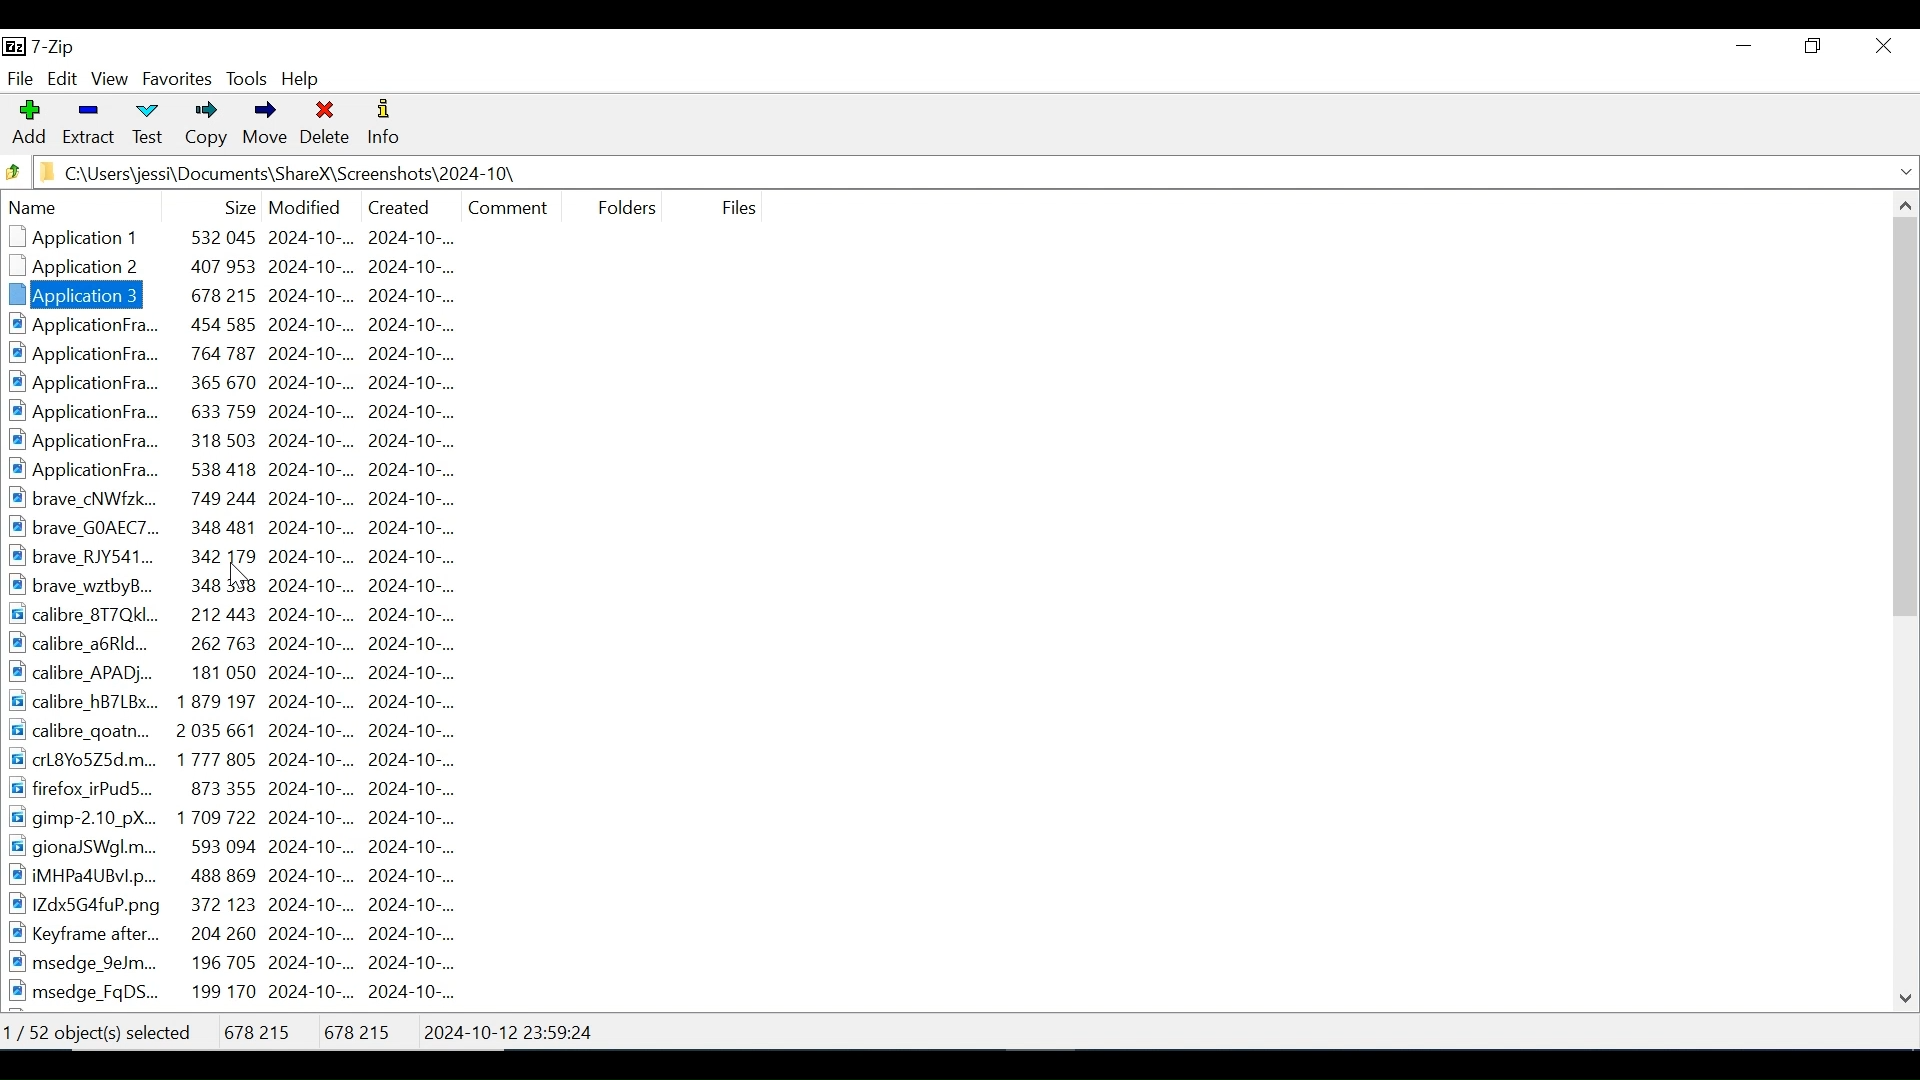 Image resolution: width=1920 pixels, height=1080 pixels. What do you see at coordinates (255, 874) in the screenshot?
I see ` iMHPa4UBvl.p... 488 869 2024-10-.. 2024-10-...` at bounding box center [255, 874].